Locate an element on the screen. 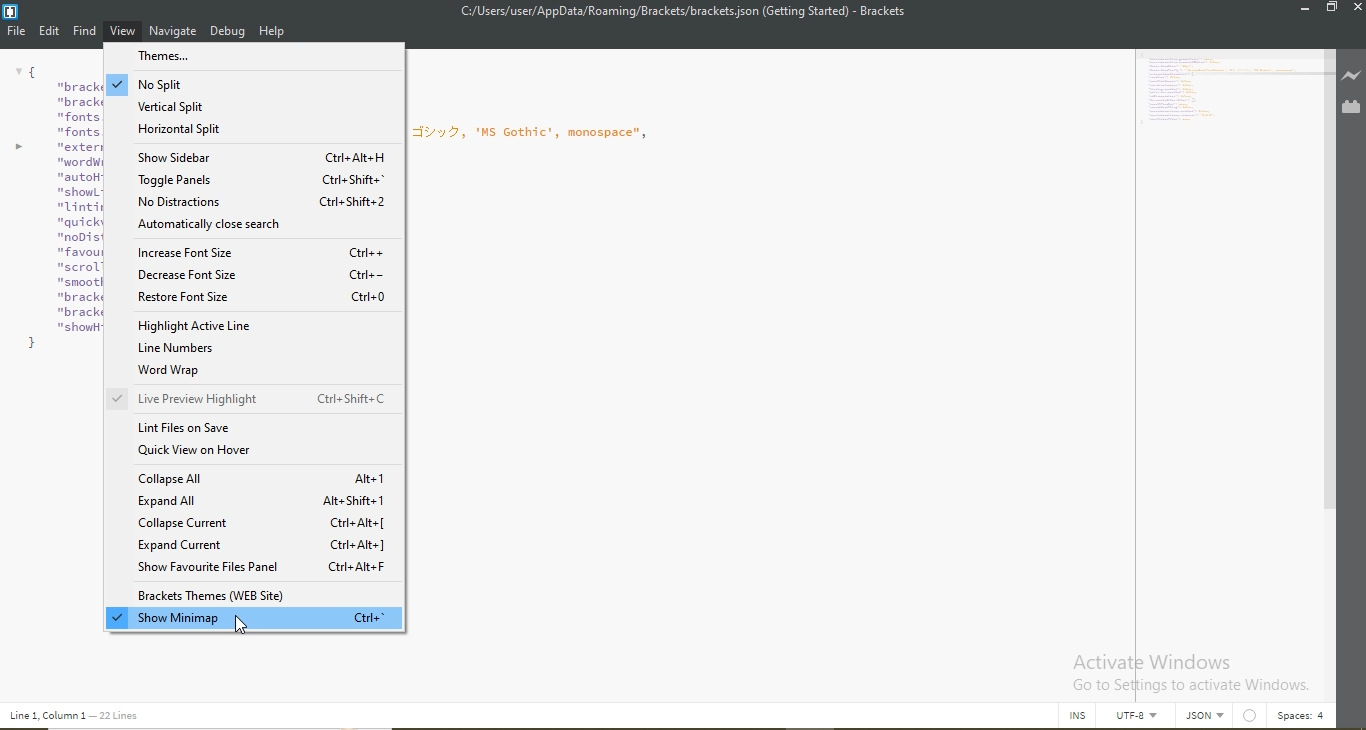 This screenshot has width=1366, height=730. increase font size is located at coordinates (253, 250).